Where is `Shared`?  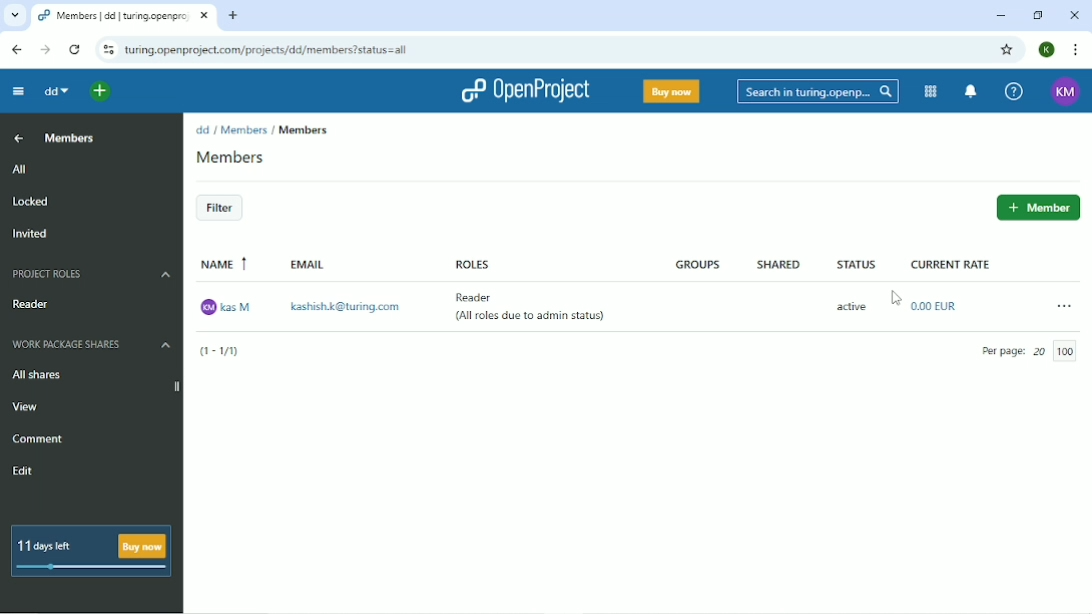 Shared is located at coordinates (773, 264).